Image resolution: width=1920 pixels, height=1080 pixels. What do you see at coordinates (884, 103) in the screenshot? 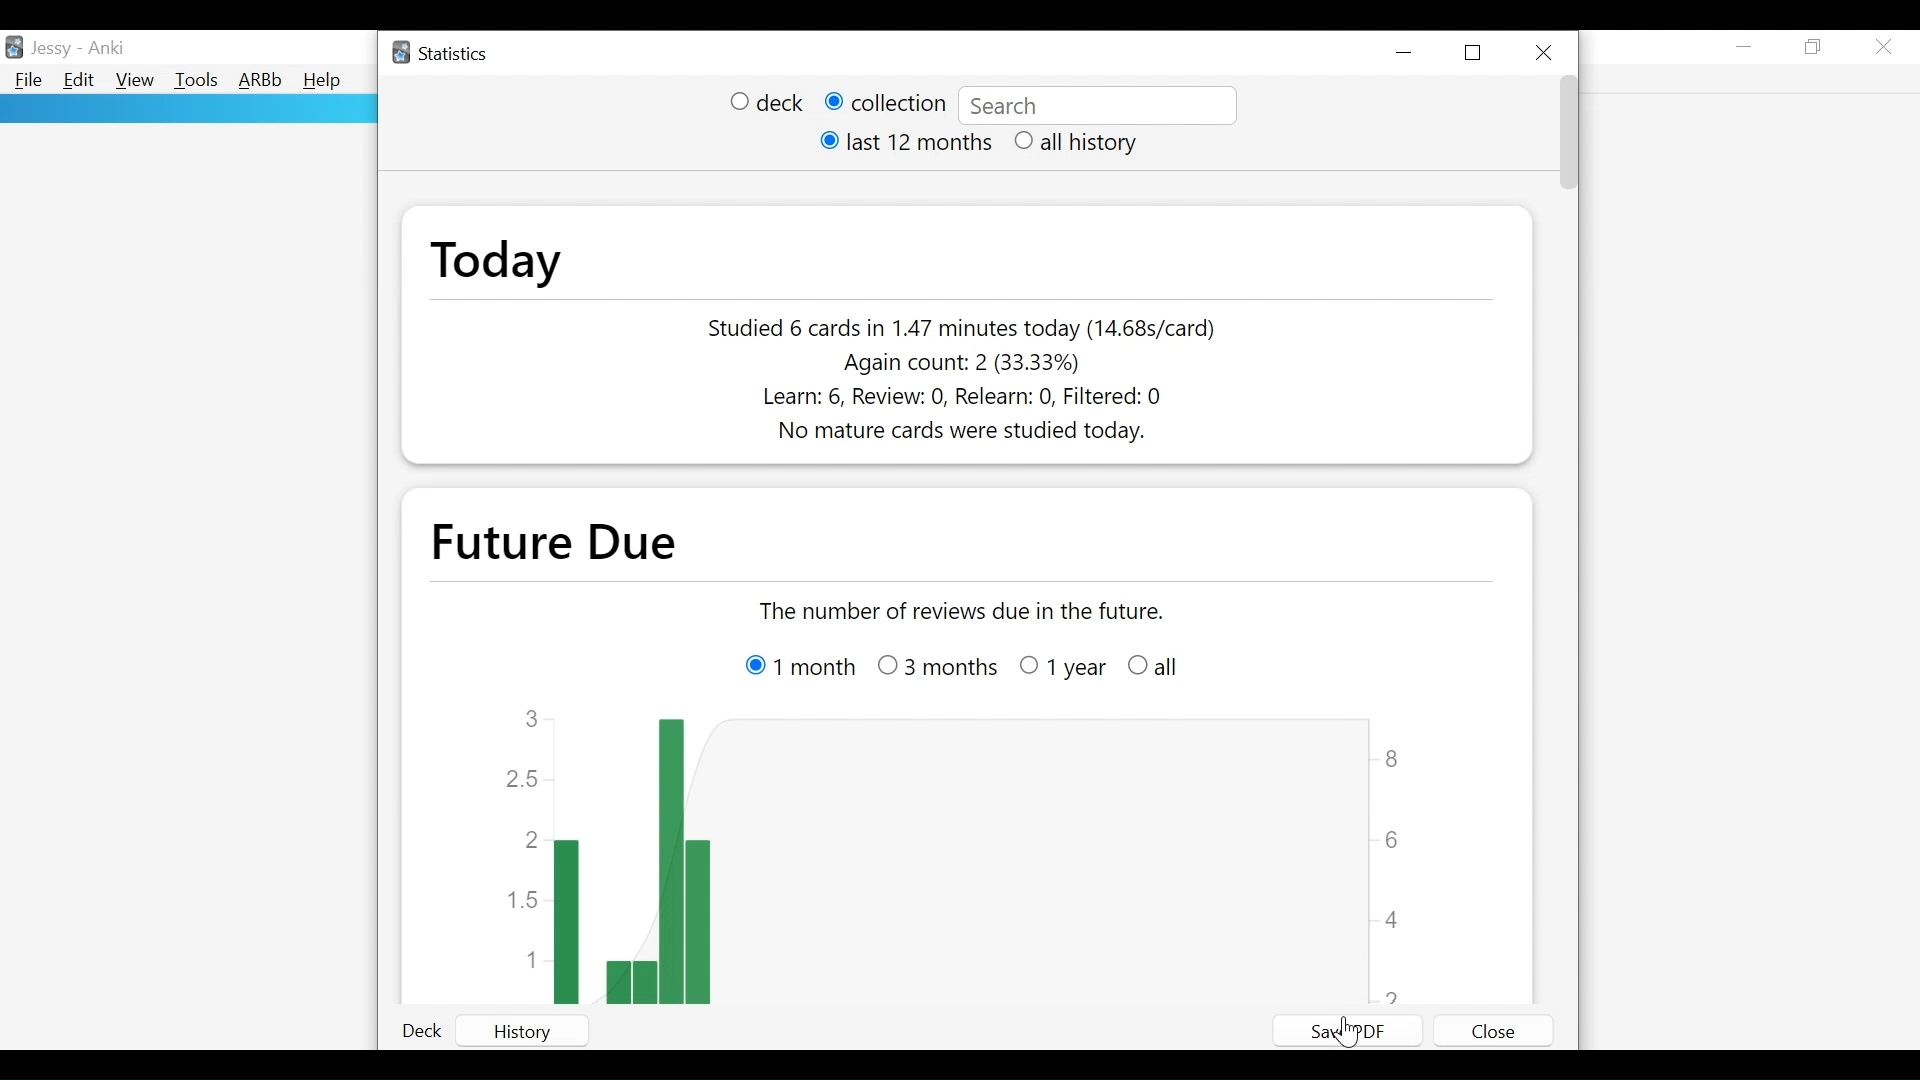
I see `(un) select collection` at bounding box center [884, 103].